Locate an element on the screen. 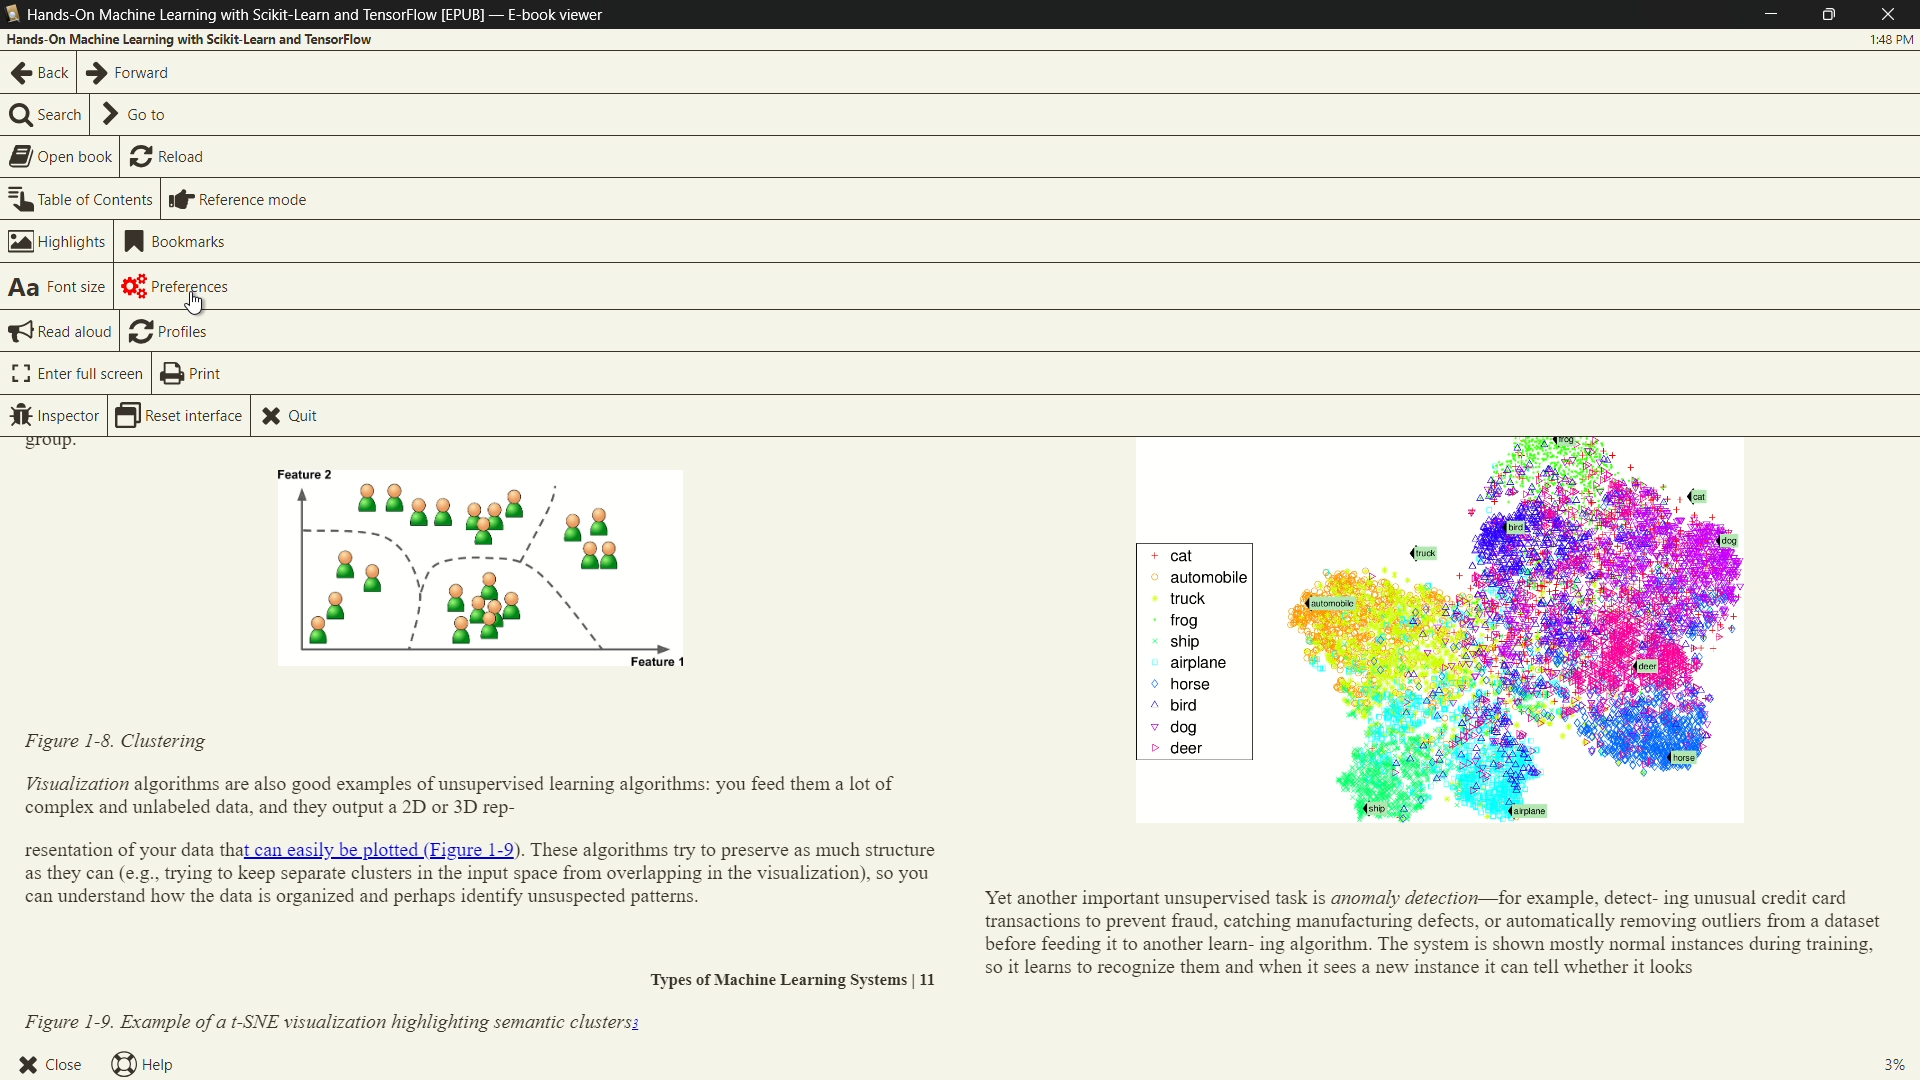 The image size is (1920, 1080). reference mode is located at coordinates (237, 200).